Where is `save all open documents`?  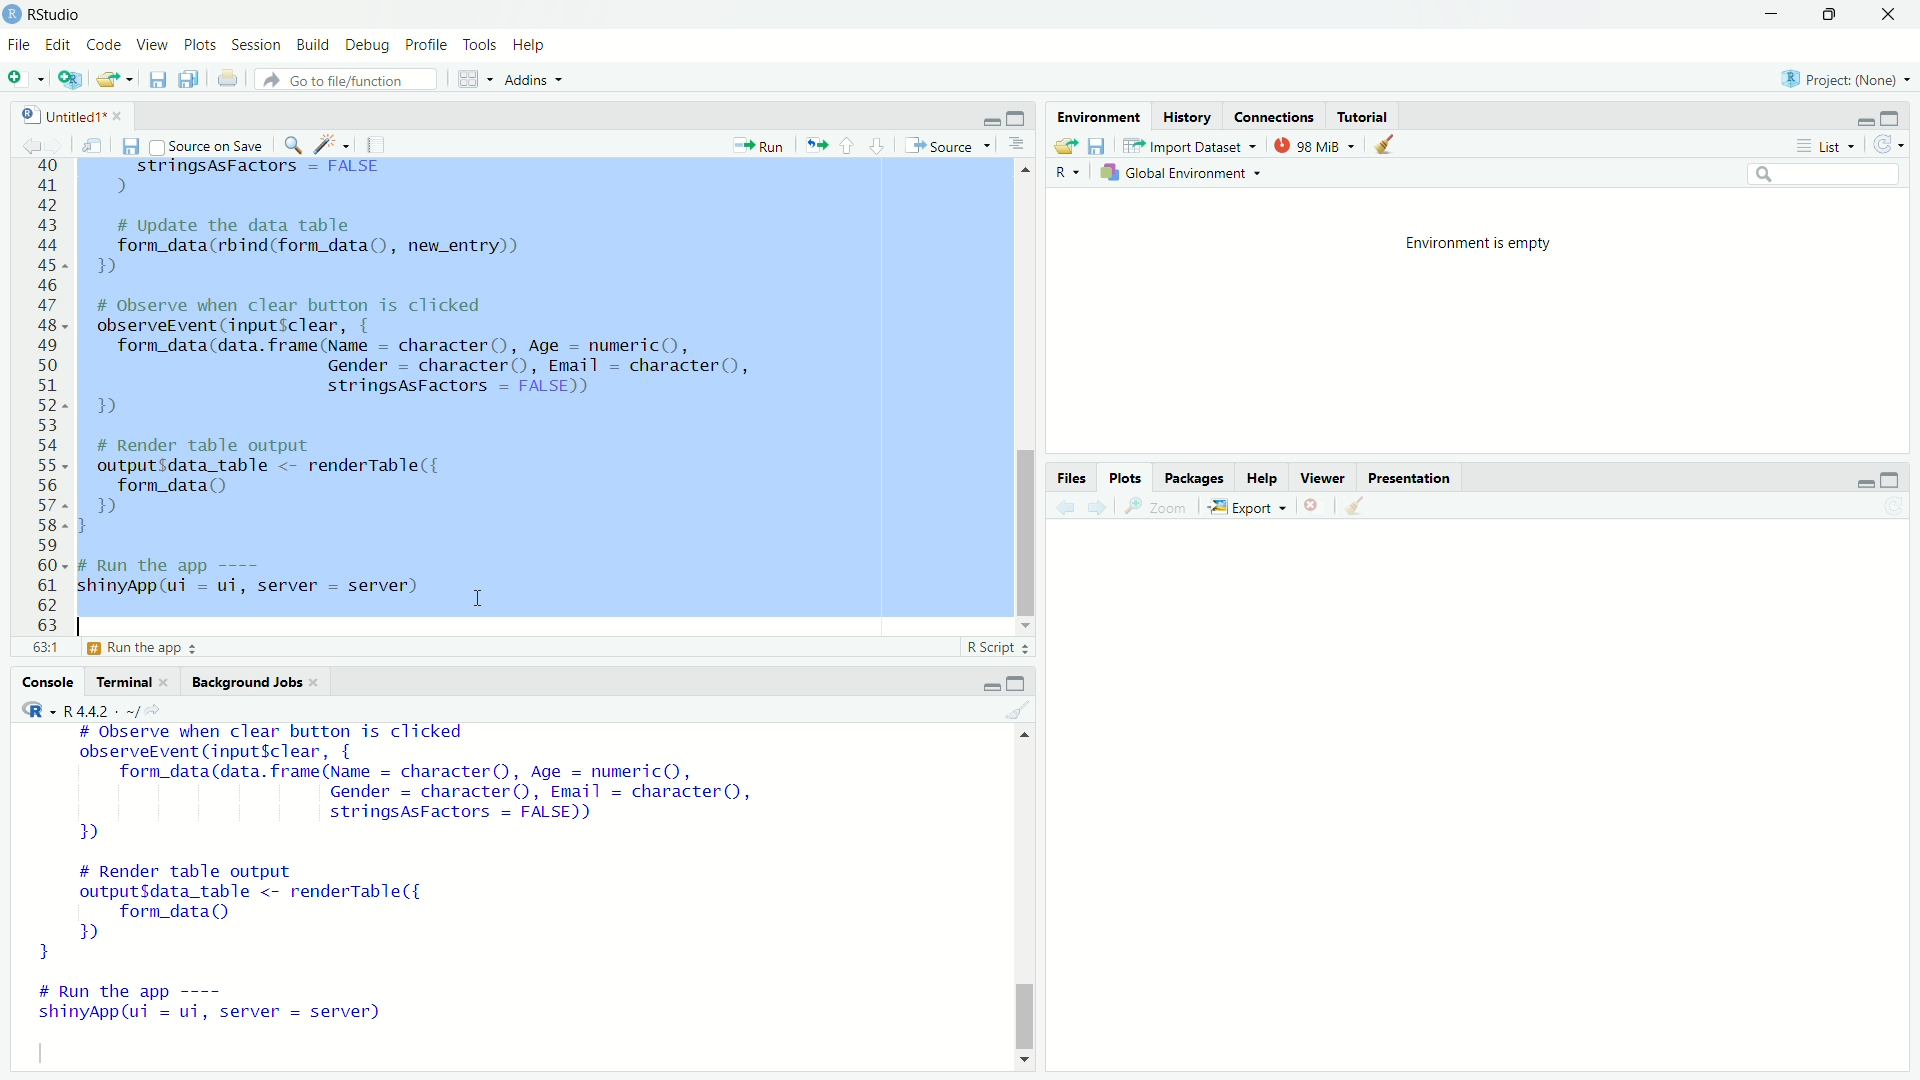
save all open documents is located at coordinates (189, 79).